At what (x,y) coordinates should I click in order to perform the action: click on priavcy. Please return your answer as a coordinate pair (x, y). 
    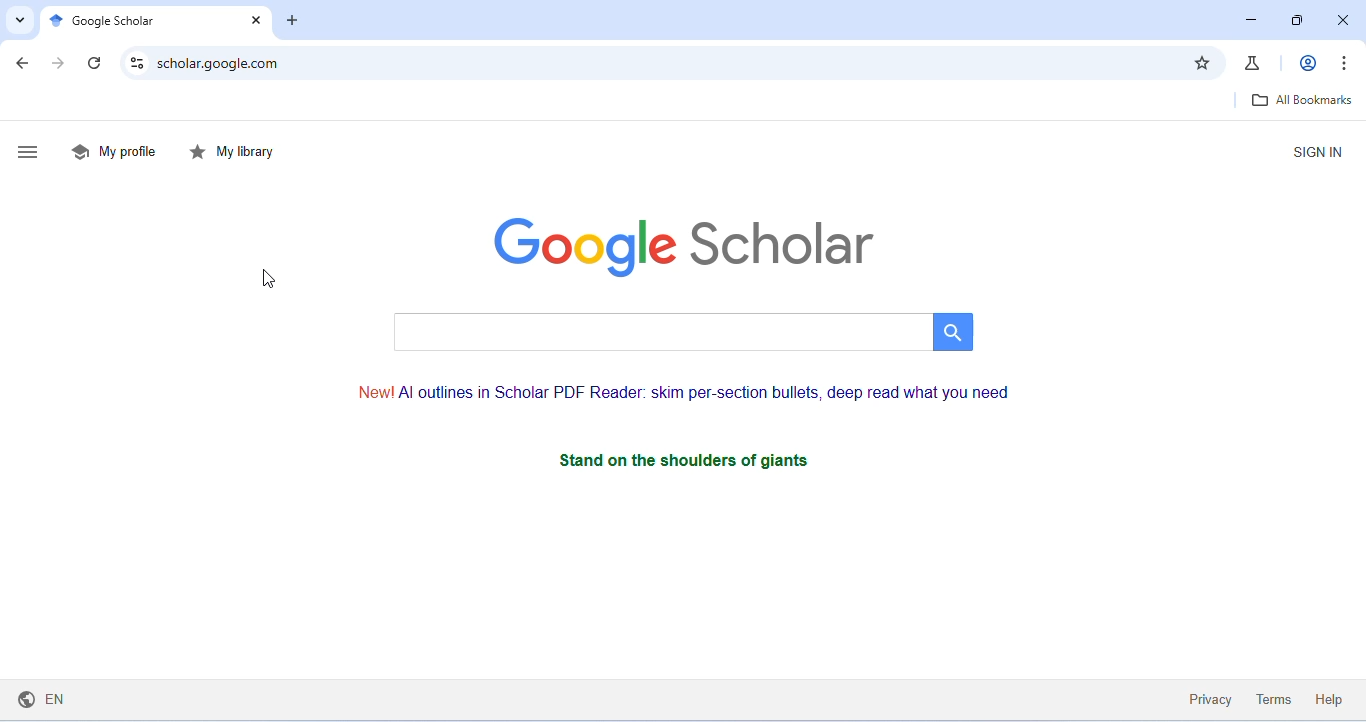
    Looking at the image, I should click on (1207, 698).